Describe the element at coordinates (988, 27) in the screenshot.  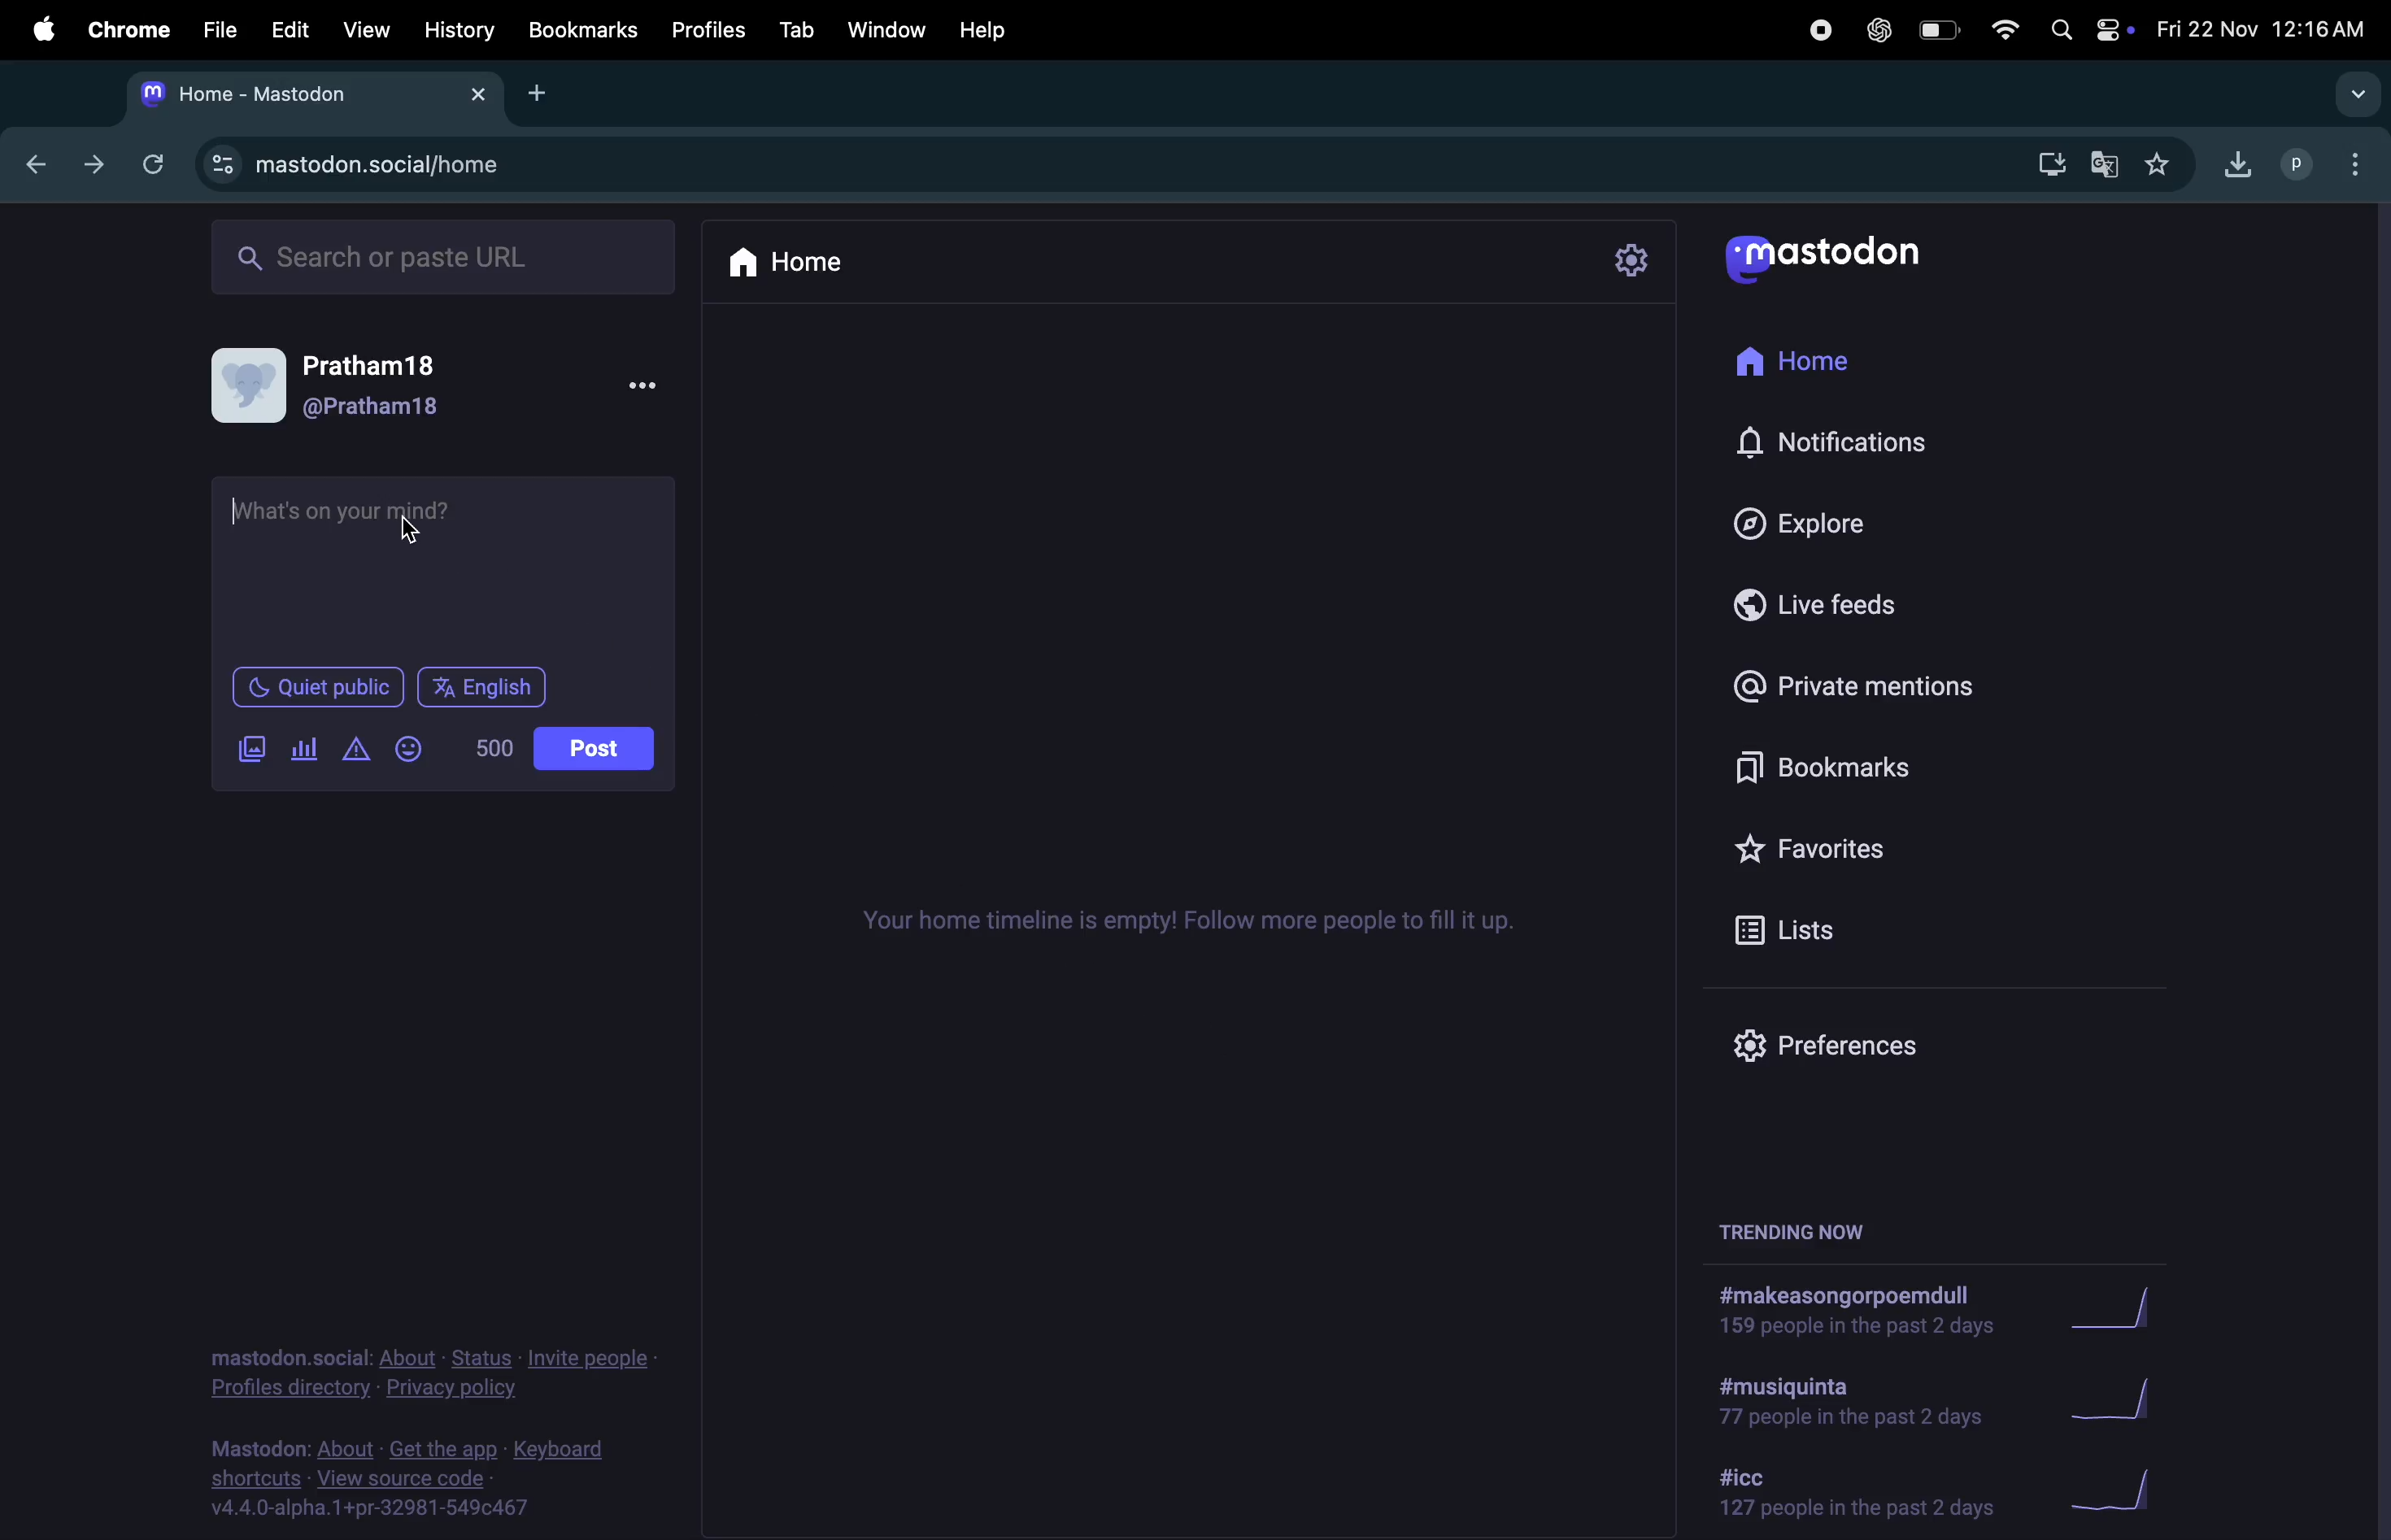
I see `help` at that location.